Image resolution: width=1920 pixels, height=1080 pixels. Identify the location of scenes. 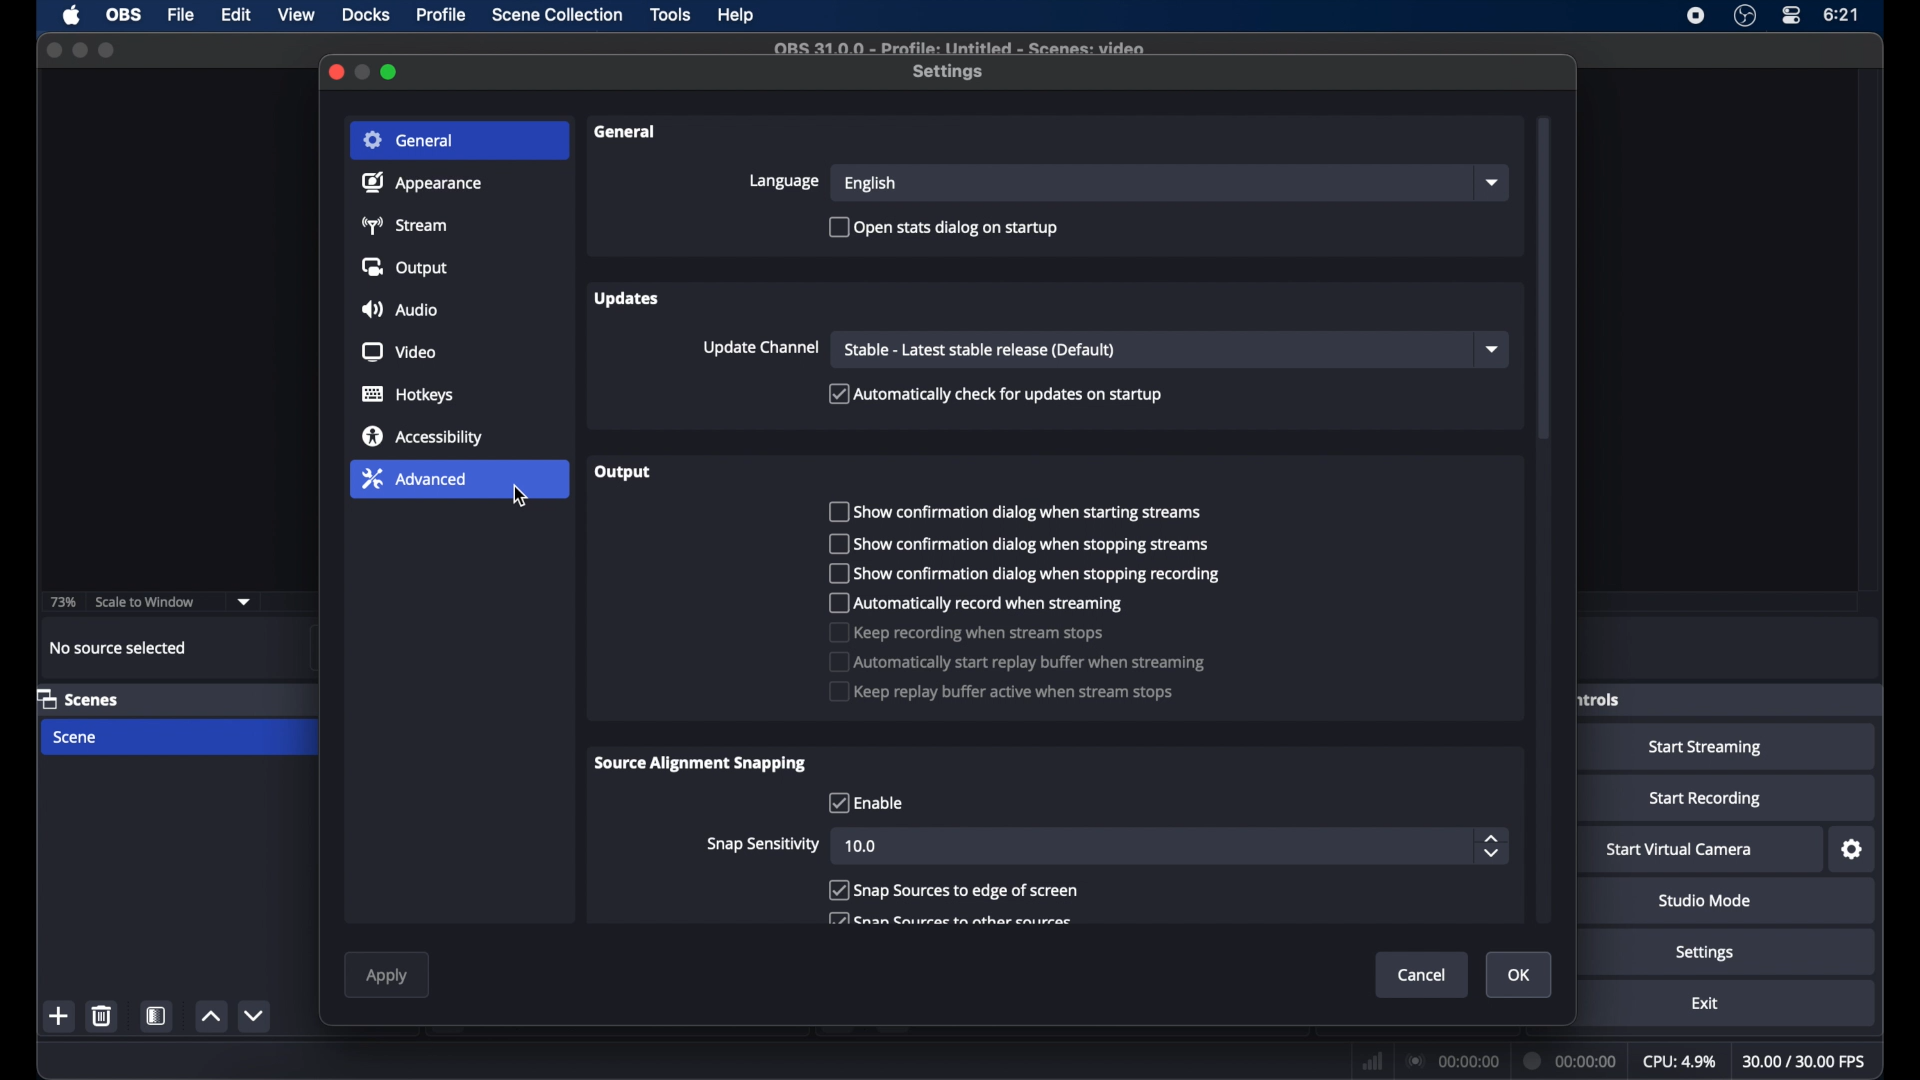
(77, 698).